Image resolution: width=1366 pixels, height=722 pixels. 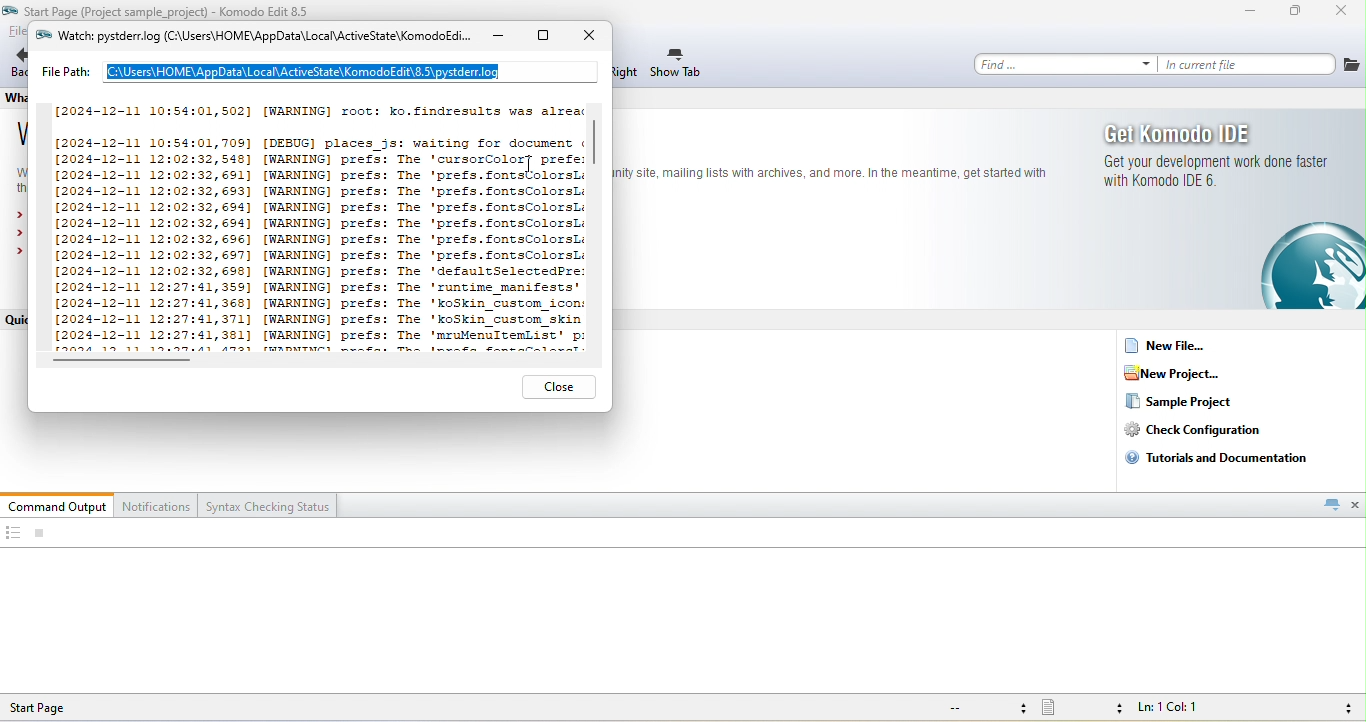 I want to click on close, so click(x=560, y=387).